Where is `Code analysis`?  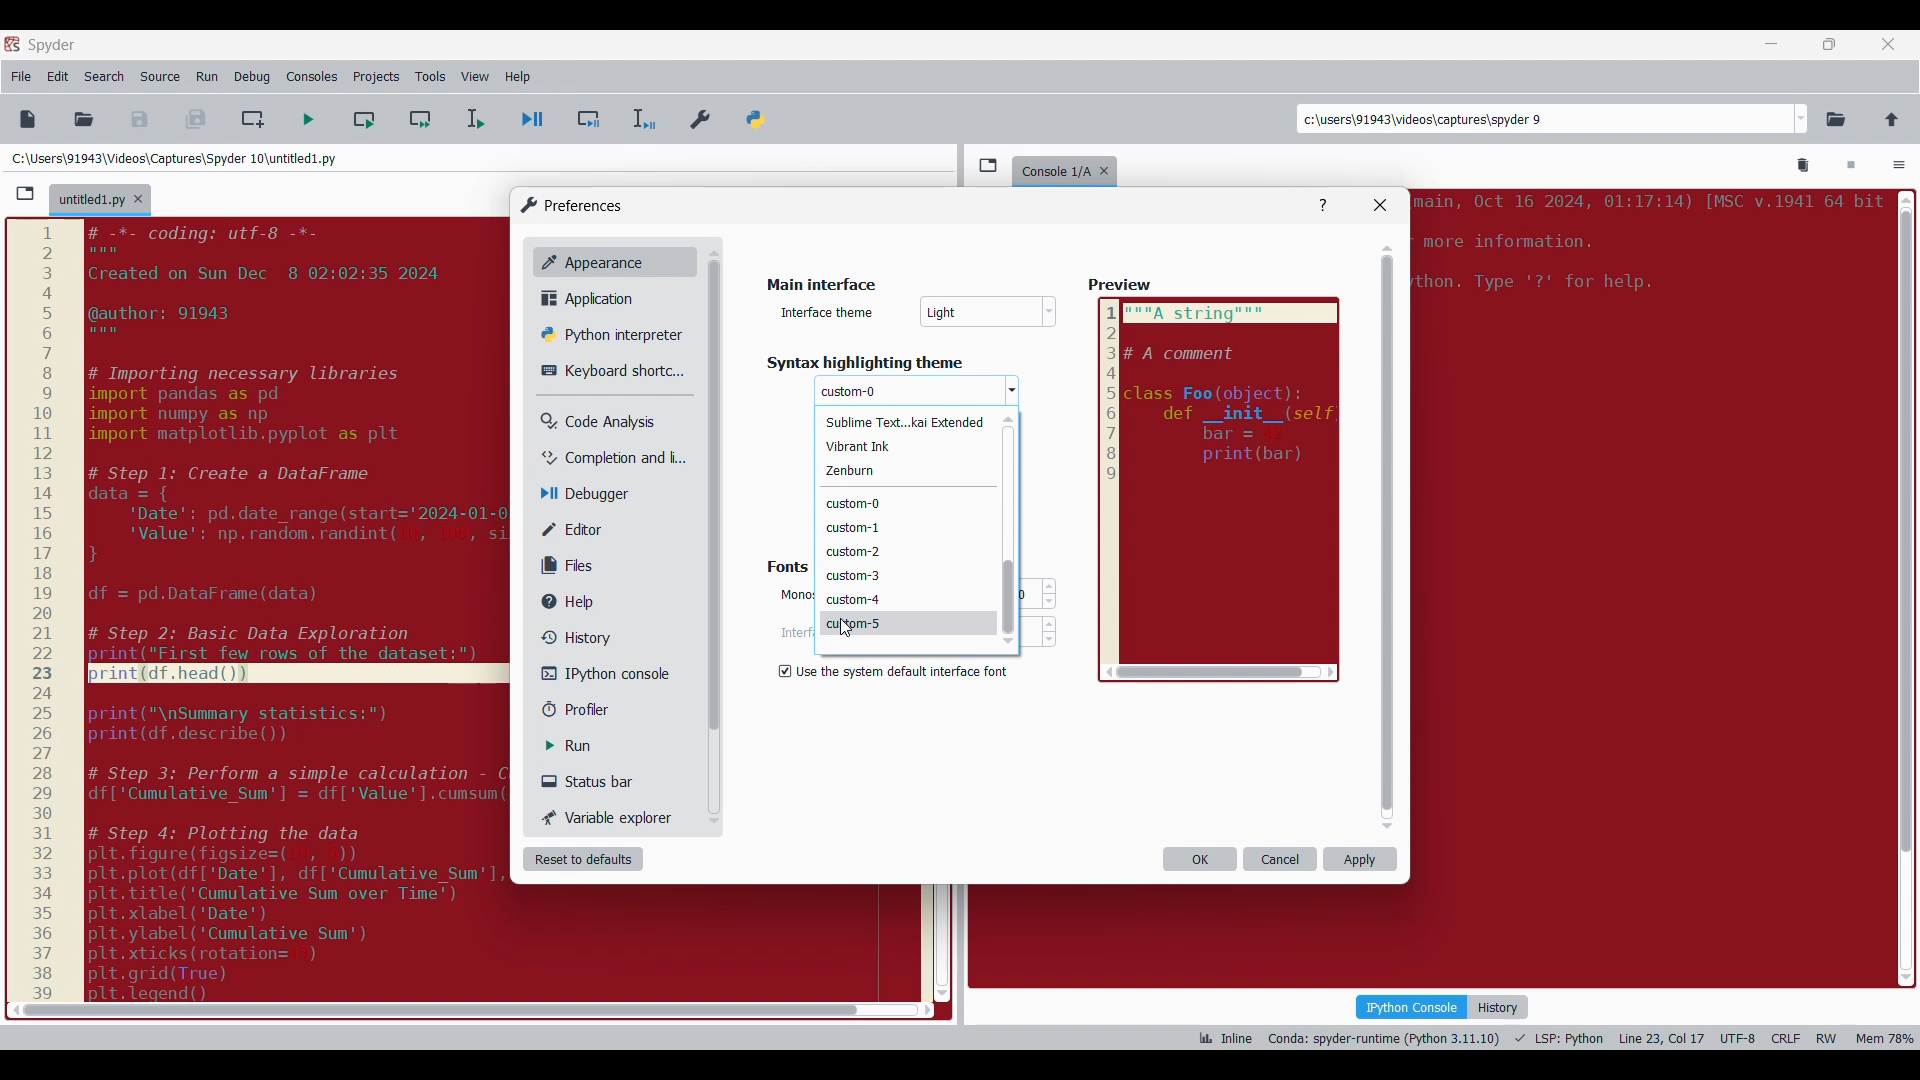
Code analysis is located at coordinates (597, 422).